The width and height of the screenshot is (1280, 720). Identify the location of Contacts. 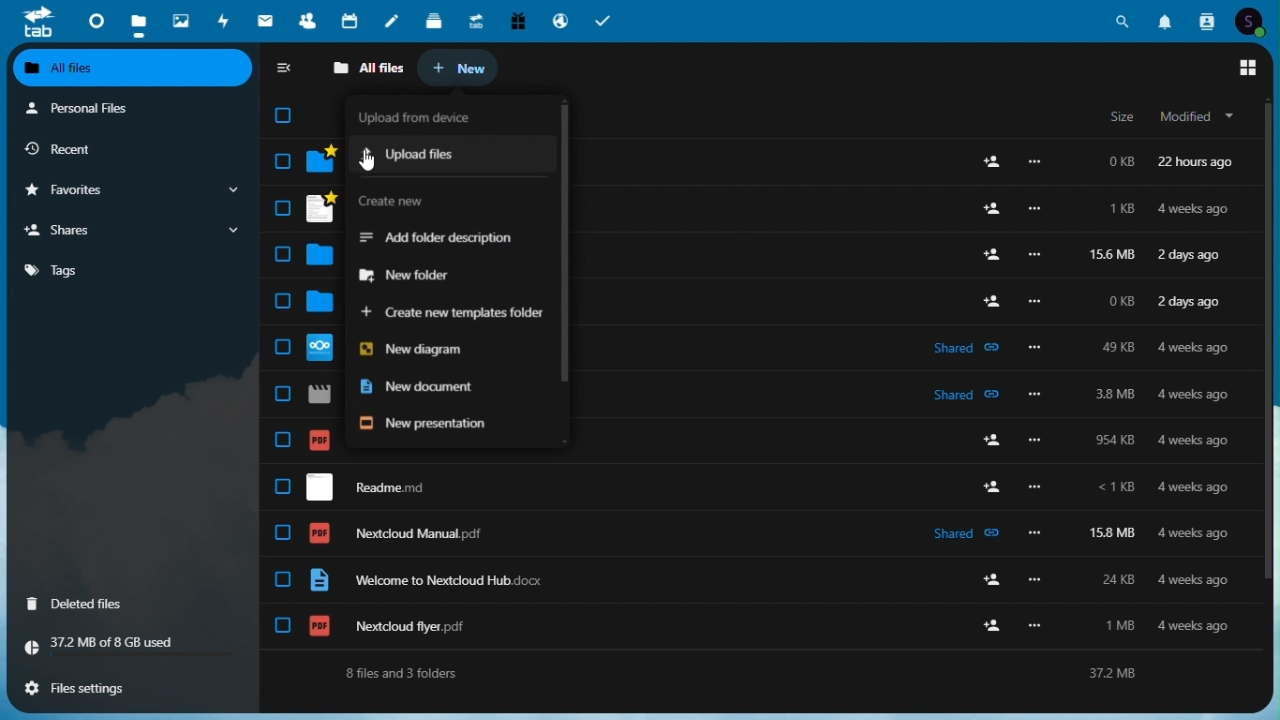
(307, 21).